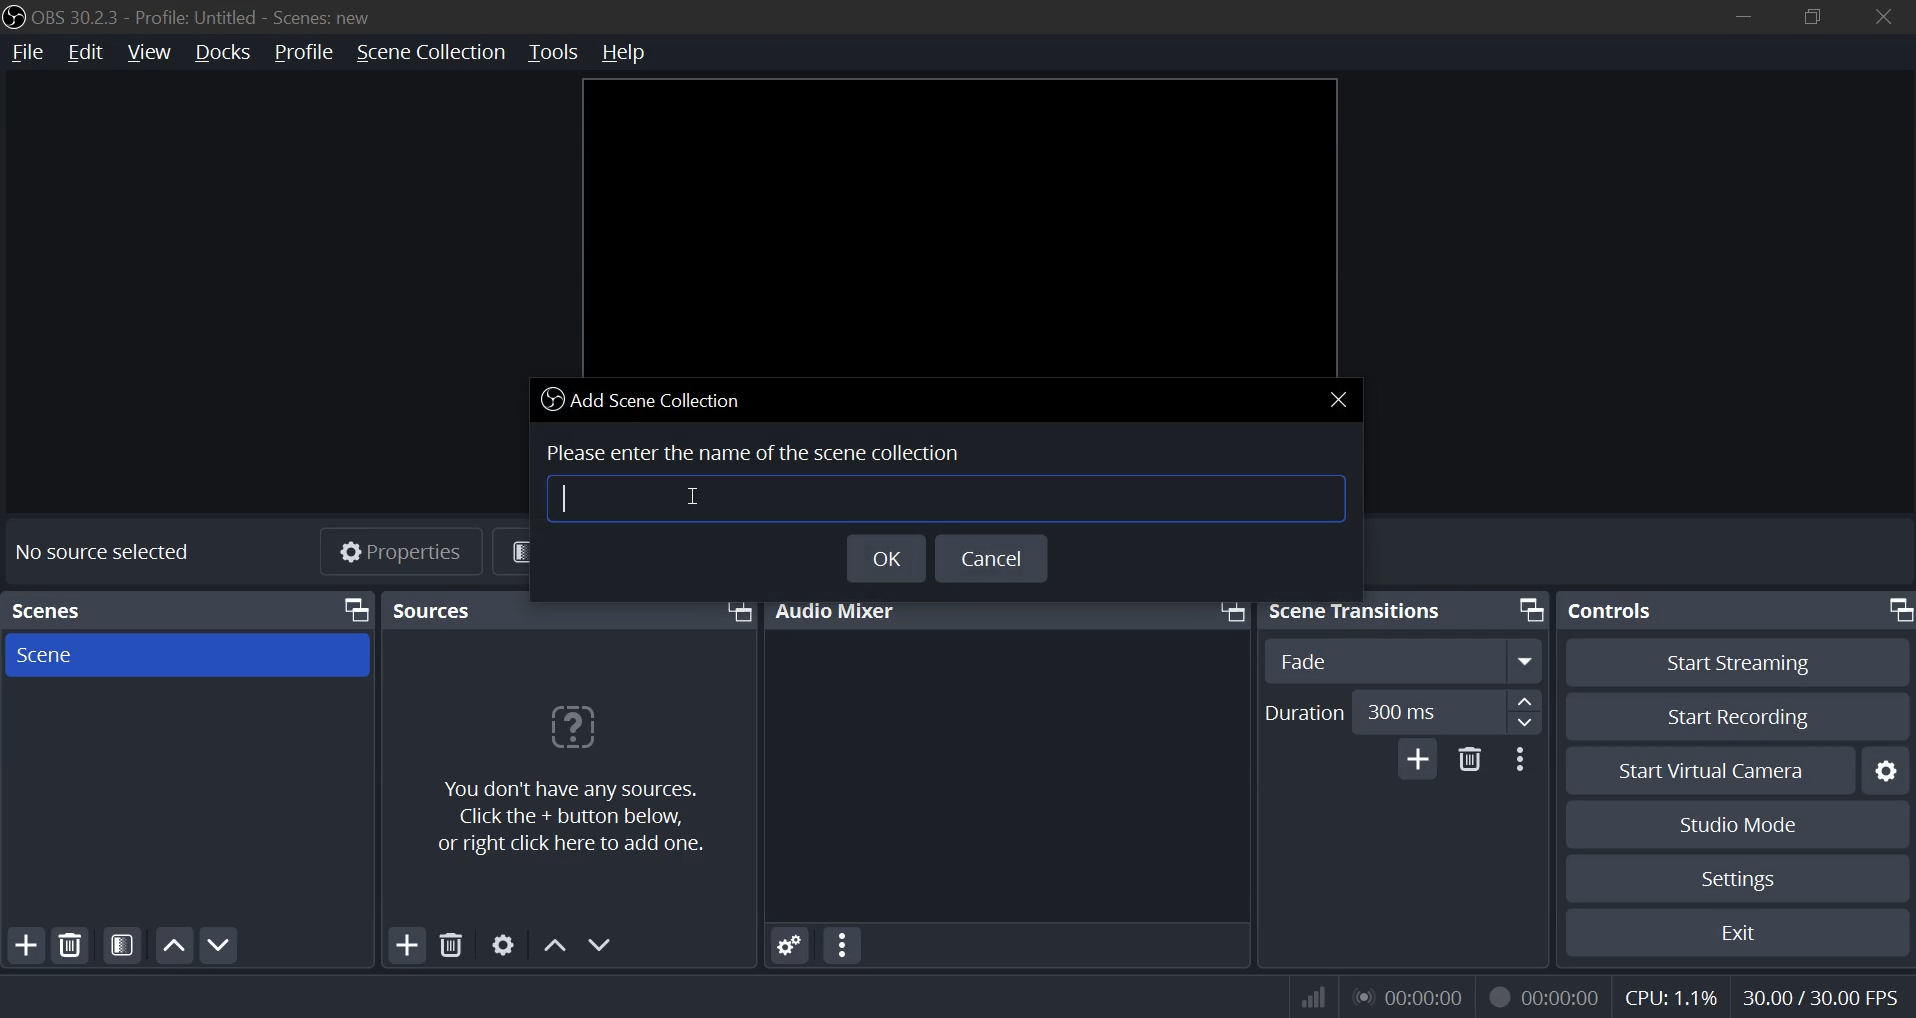  What do you see at coordinates (1522, 722) in the screenshot?
I see `down` at bounding box center [1522, 722].